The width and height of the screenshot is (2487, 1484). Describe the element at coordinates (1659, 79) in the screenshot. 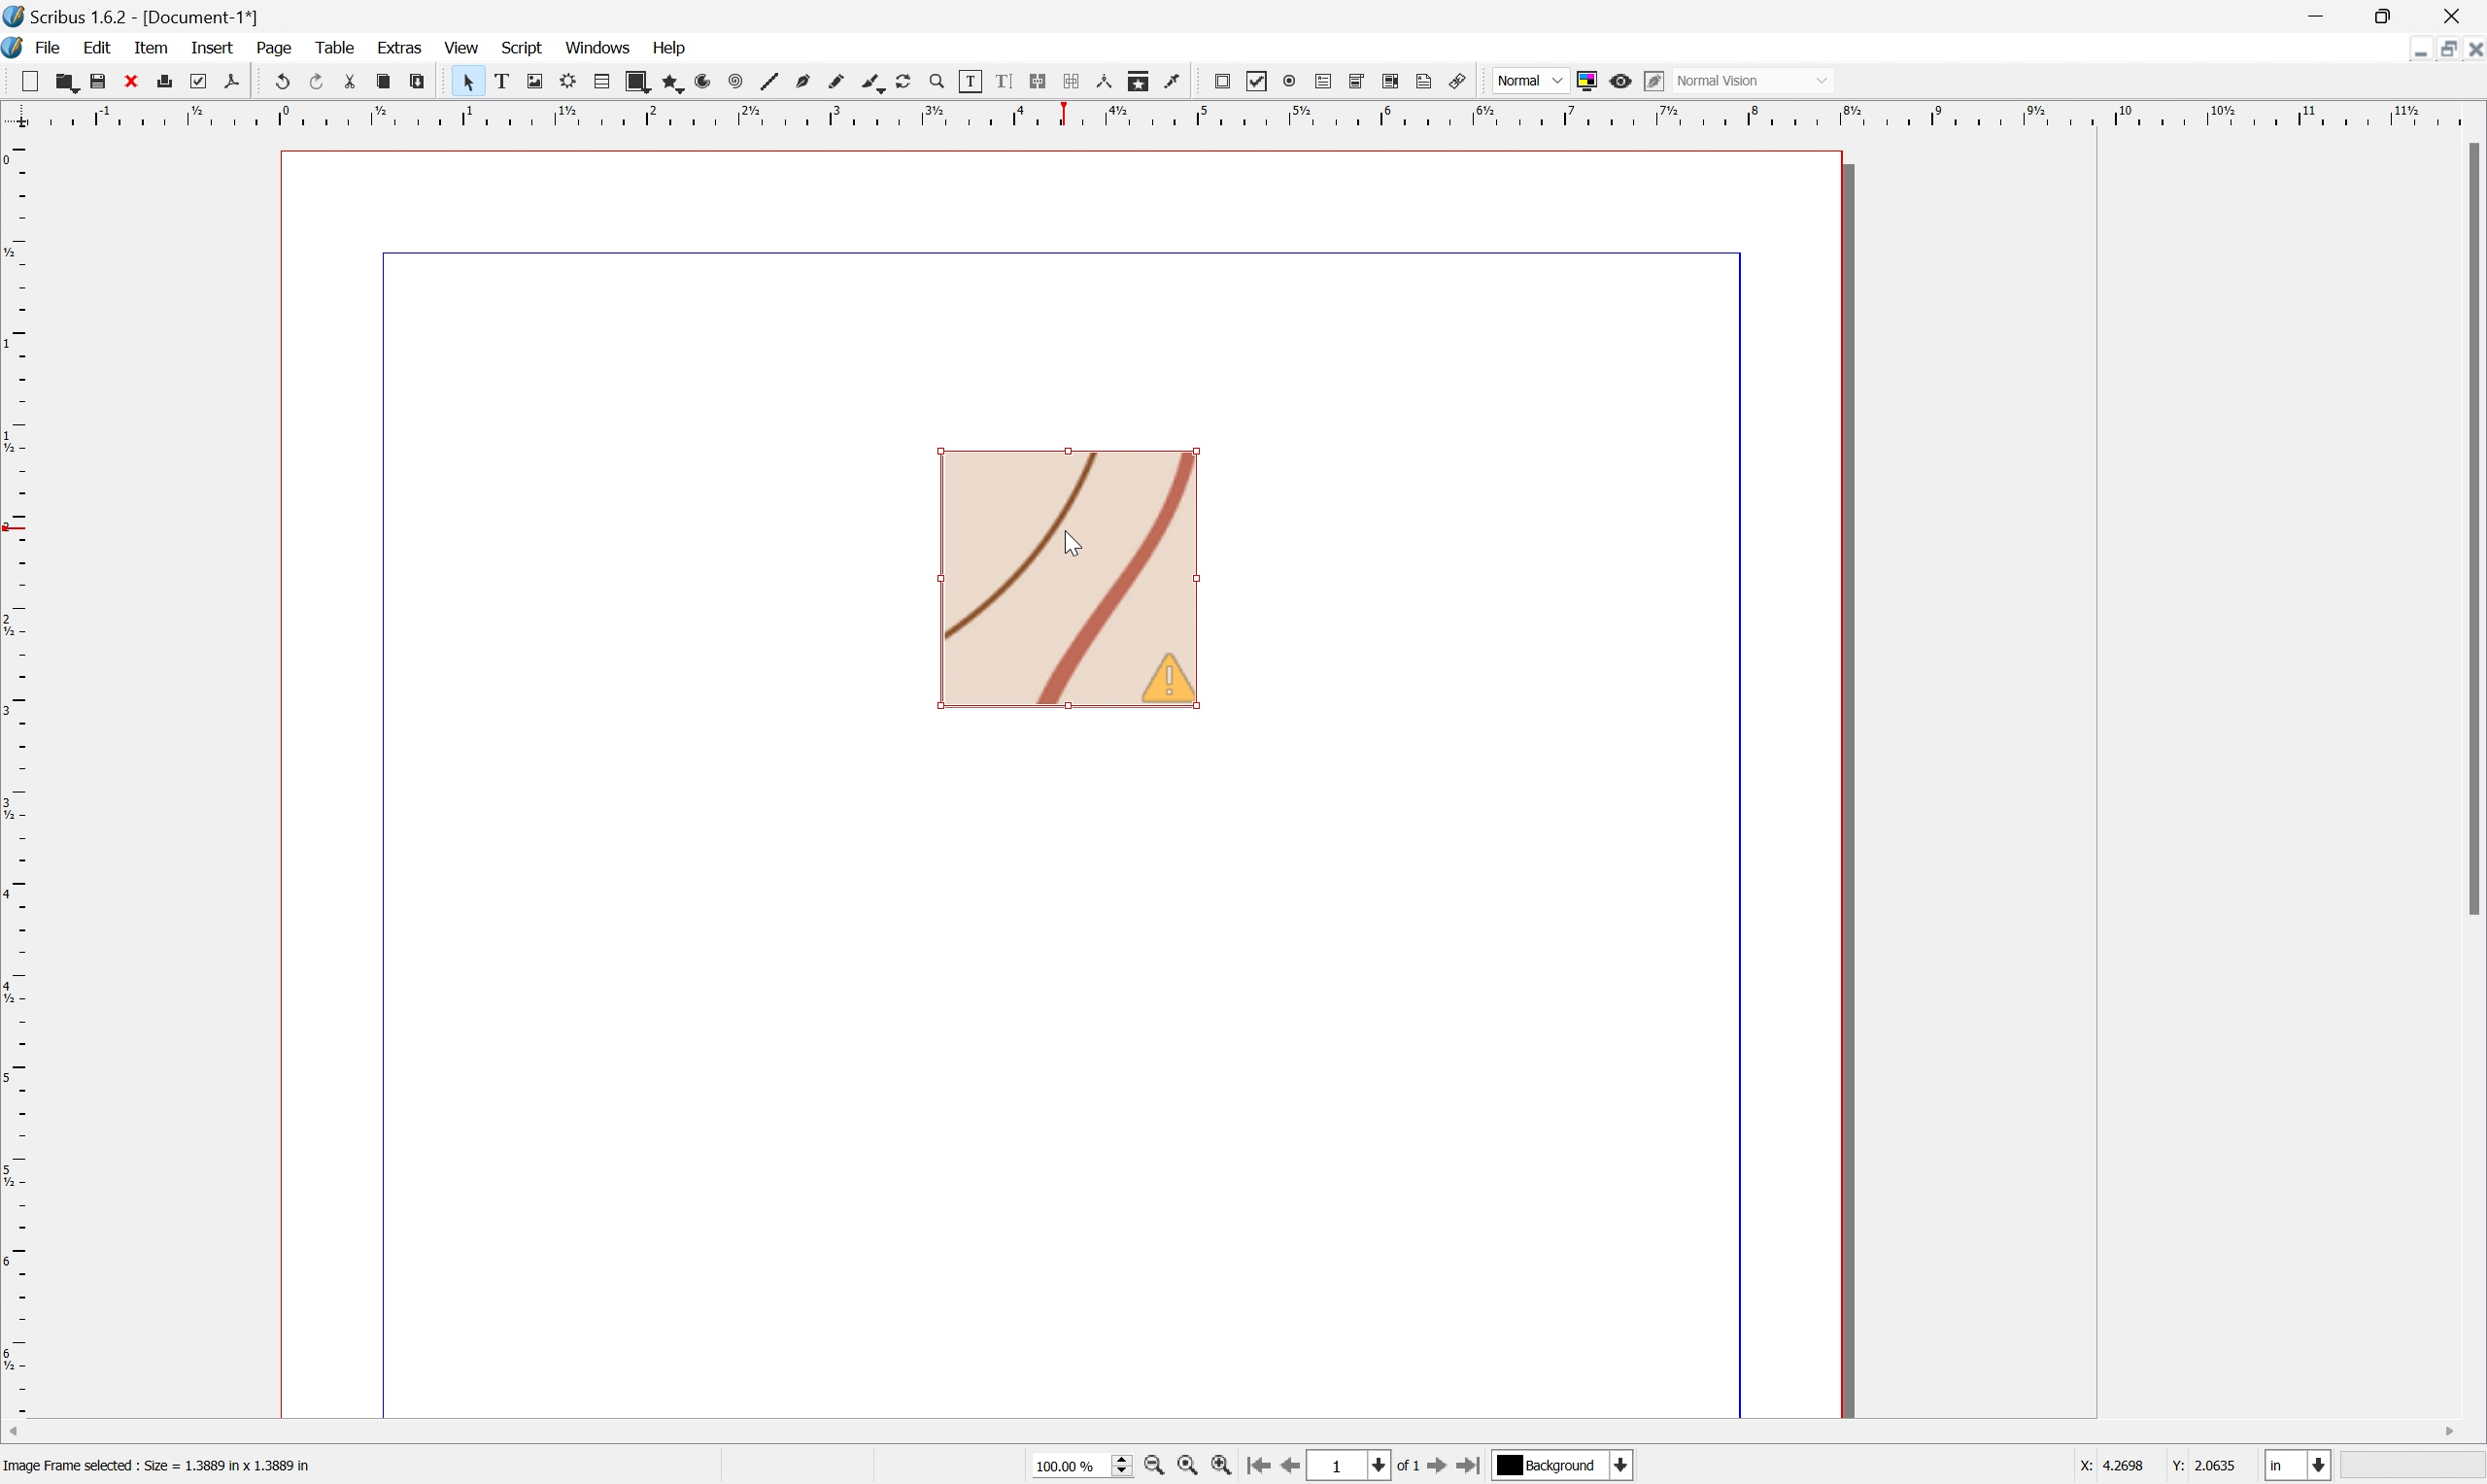

I see `Edit in preview mode` at that location.